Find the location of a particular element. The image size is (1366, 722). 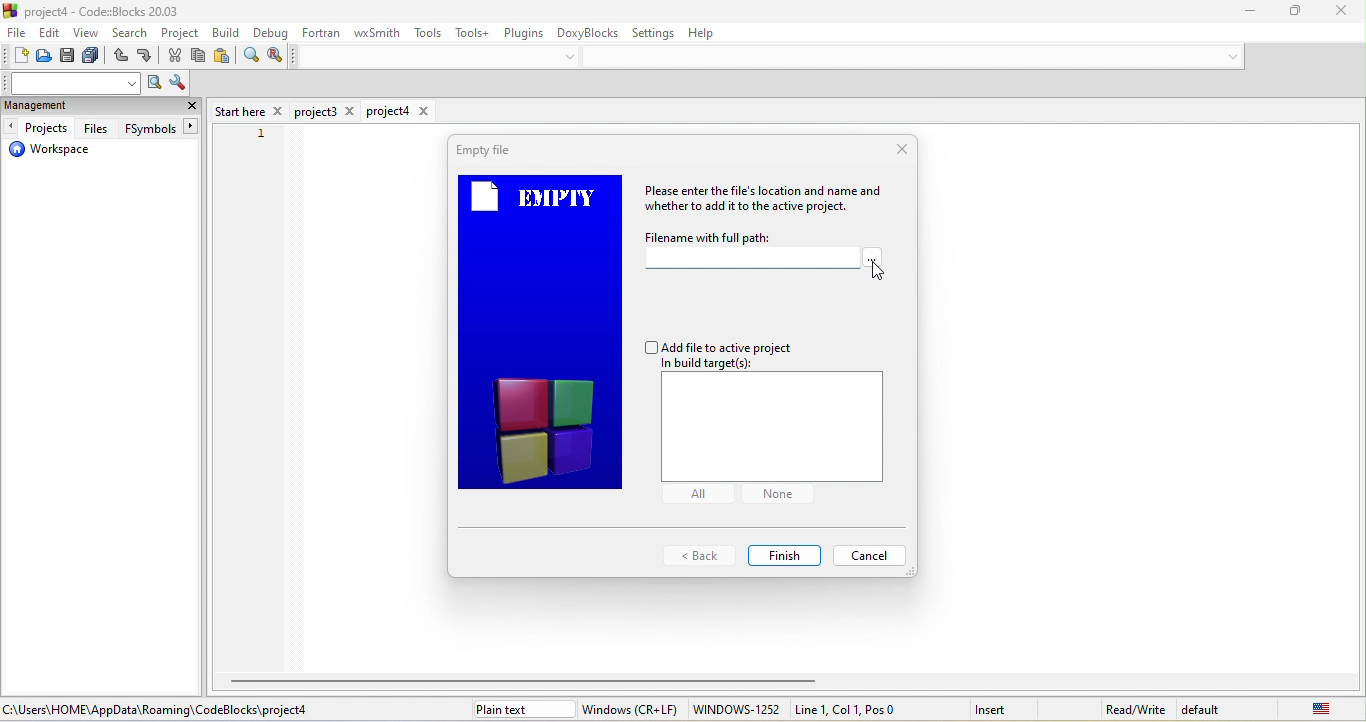

line 1, col 1 , pos 0 is located at coordinates (869, 709).